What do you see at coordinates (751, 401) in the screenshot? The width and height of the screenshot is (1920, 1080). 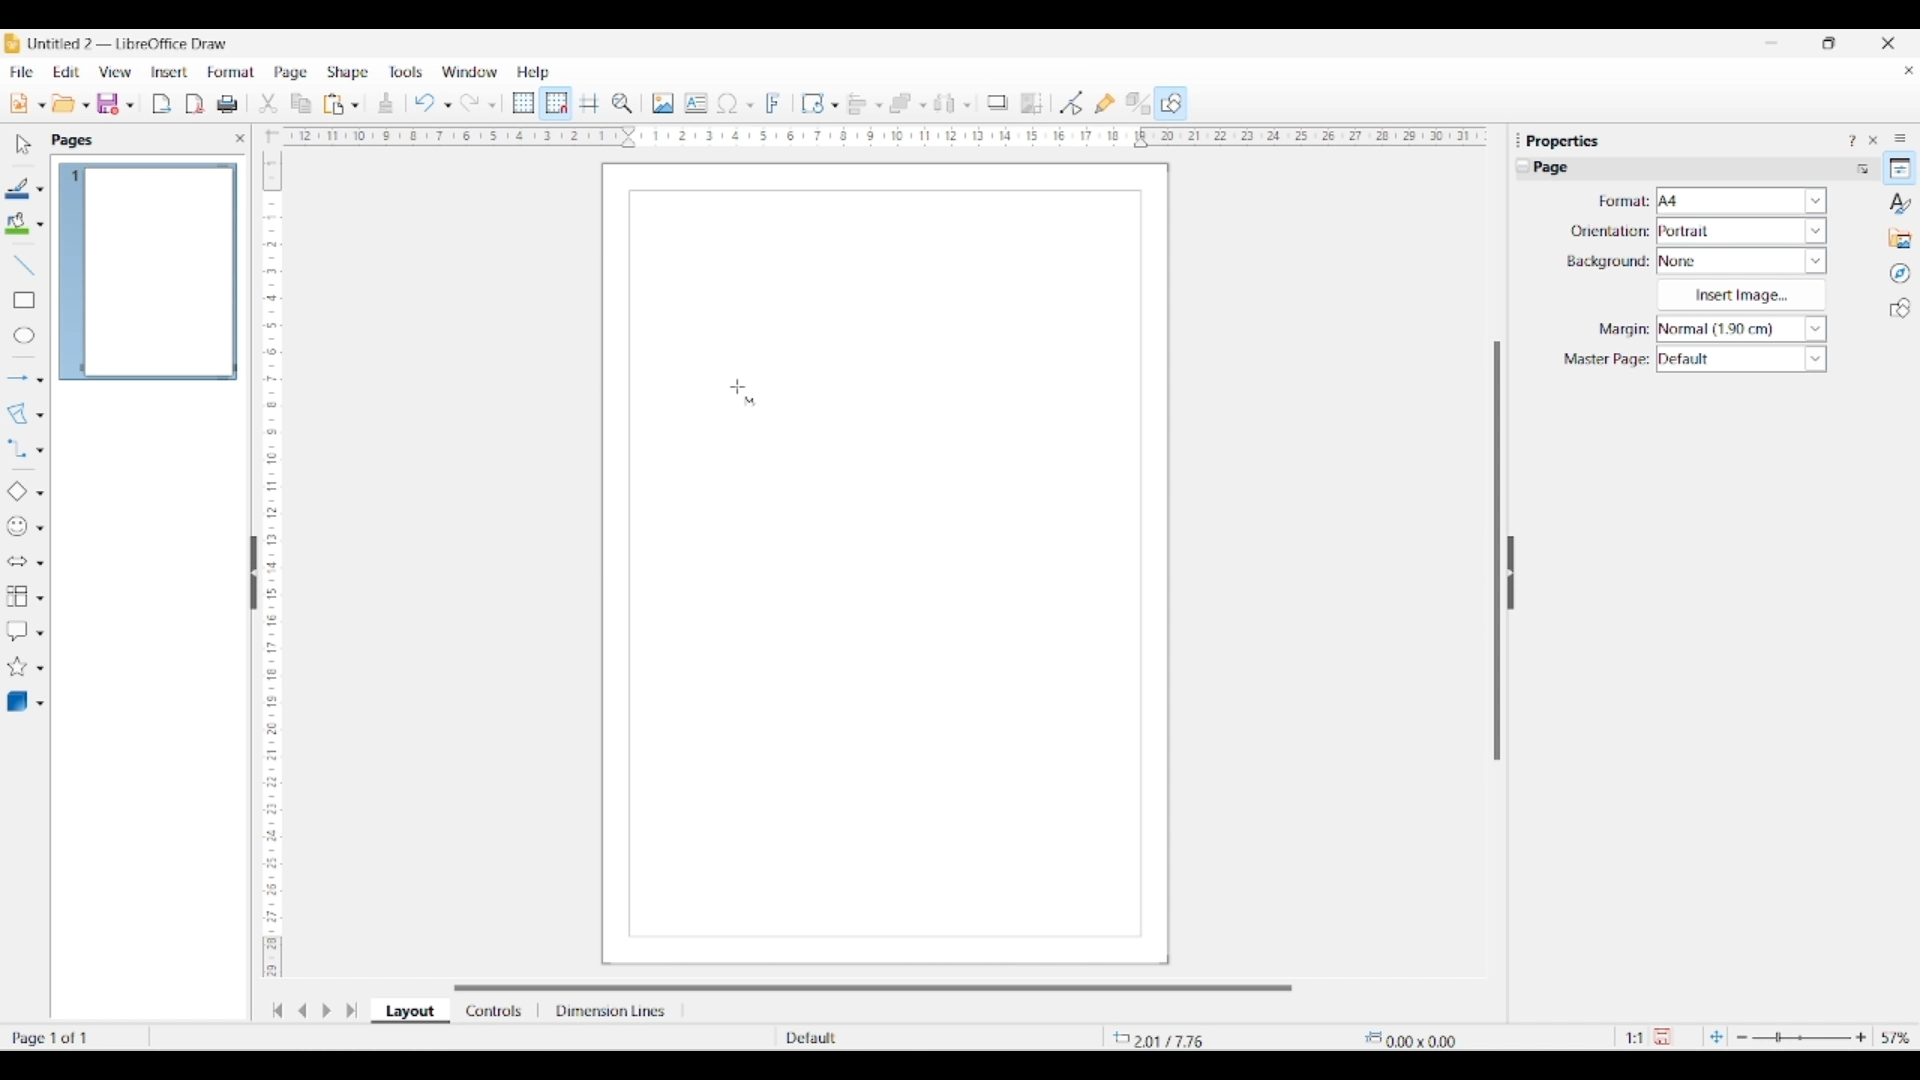 I see `Polygon symbol` at bounding box center [751, 401].